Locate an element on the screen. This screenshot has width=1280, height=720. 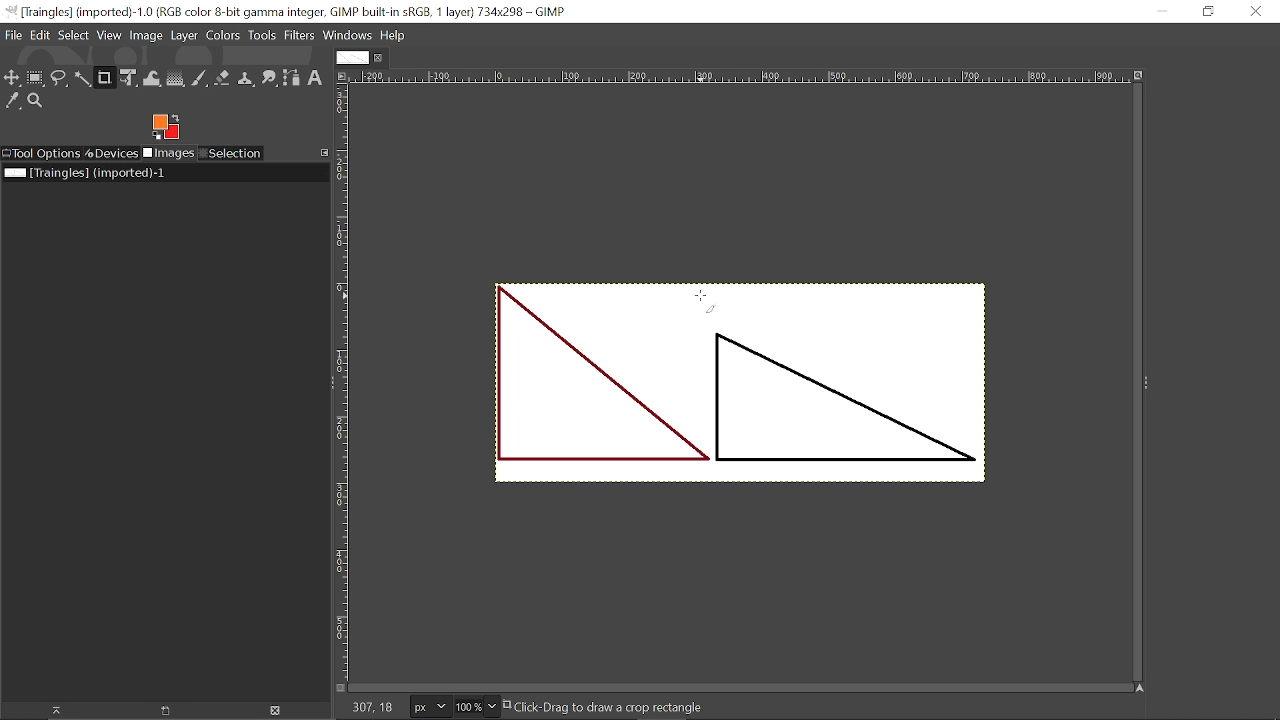
Select is located at coordinates (74, 36).